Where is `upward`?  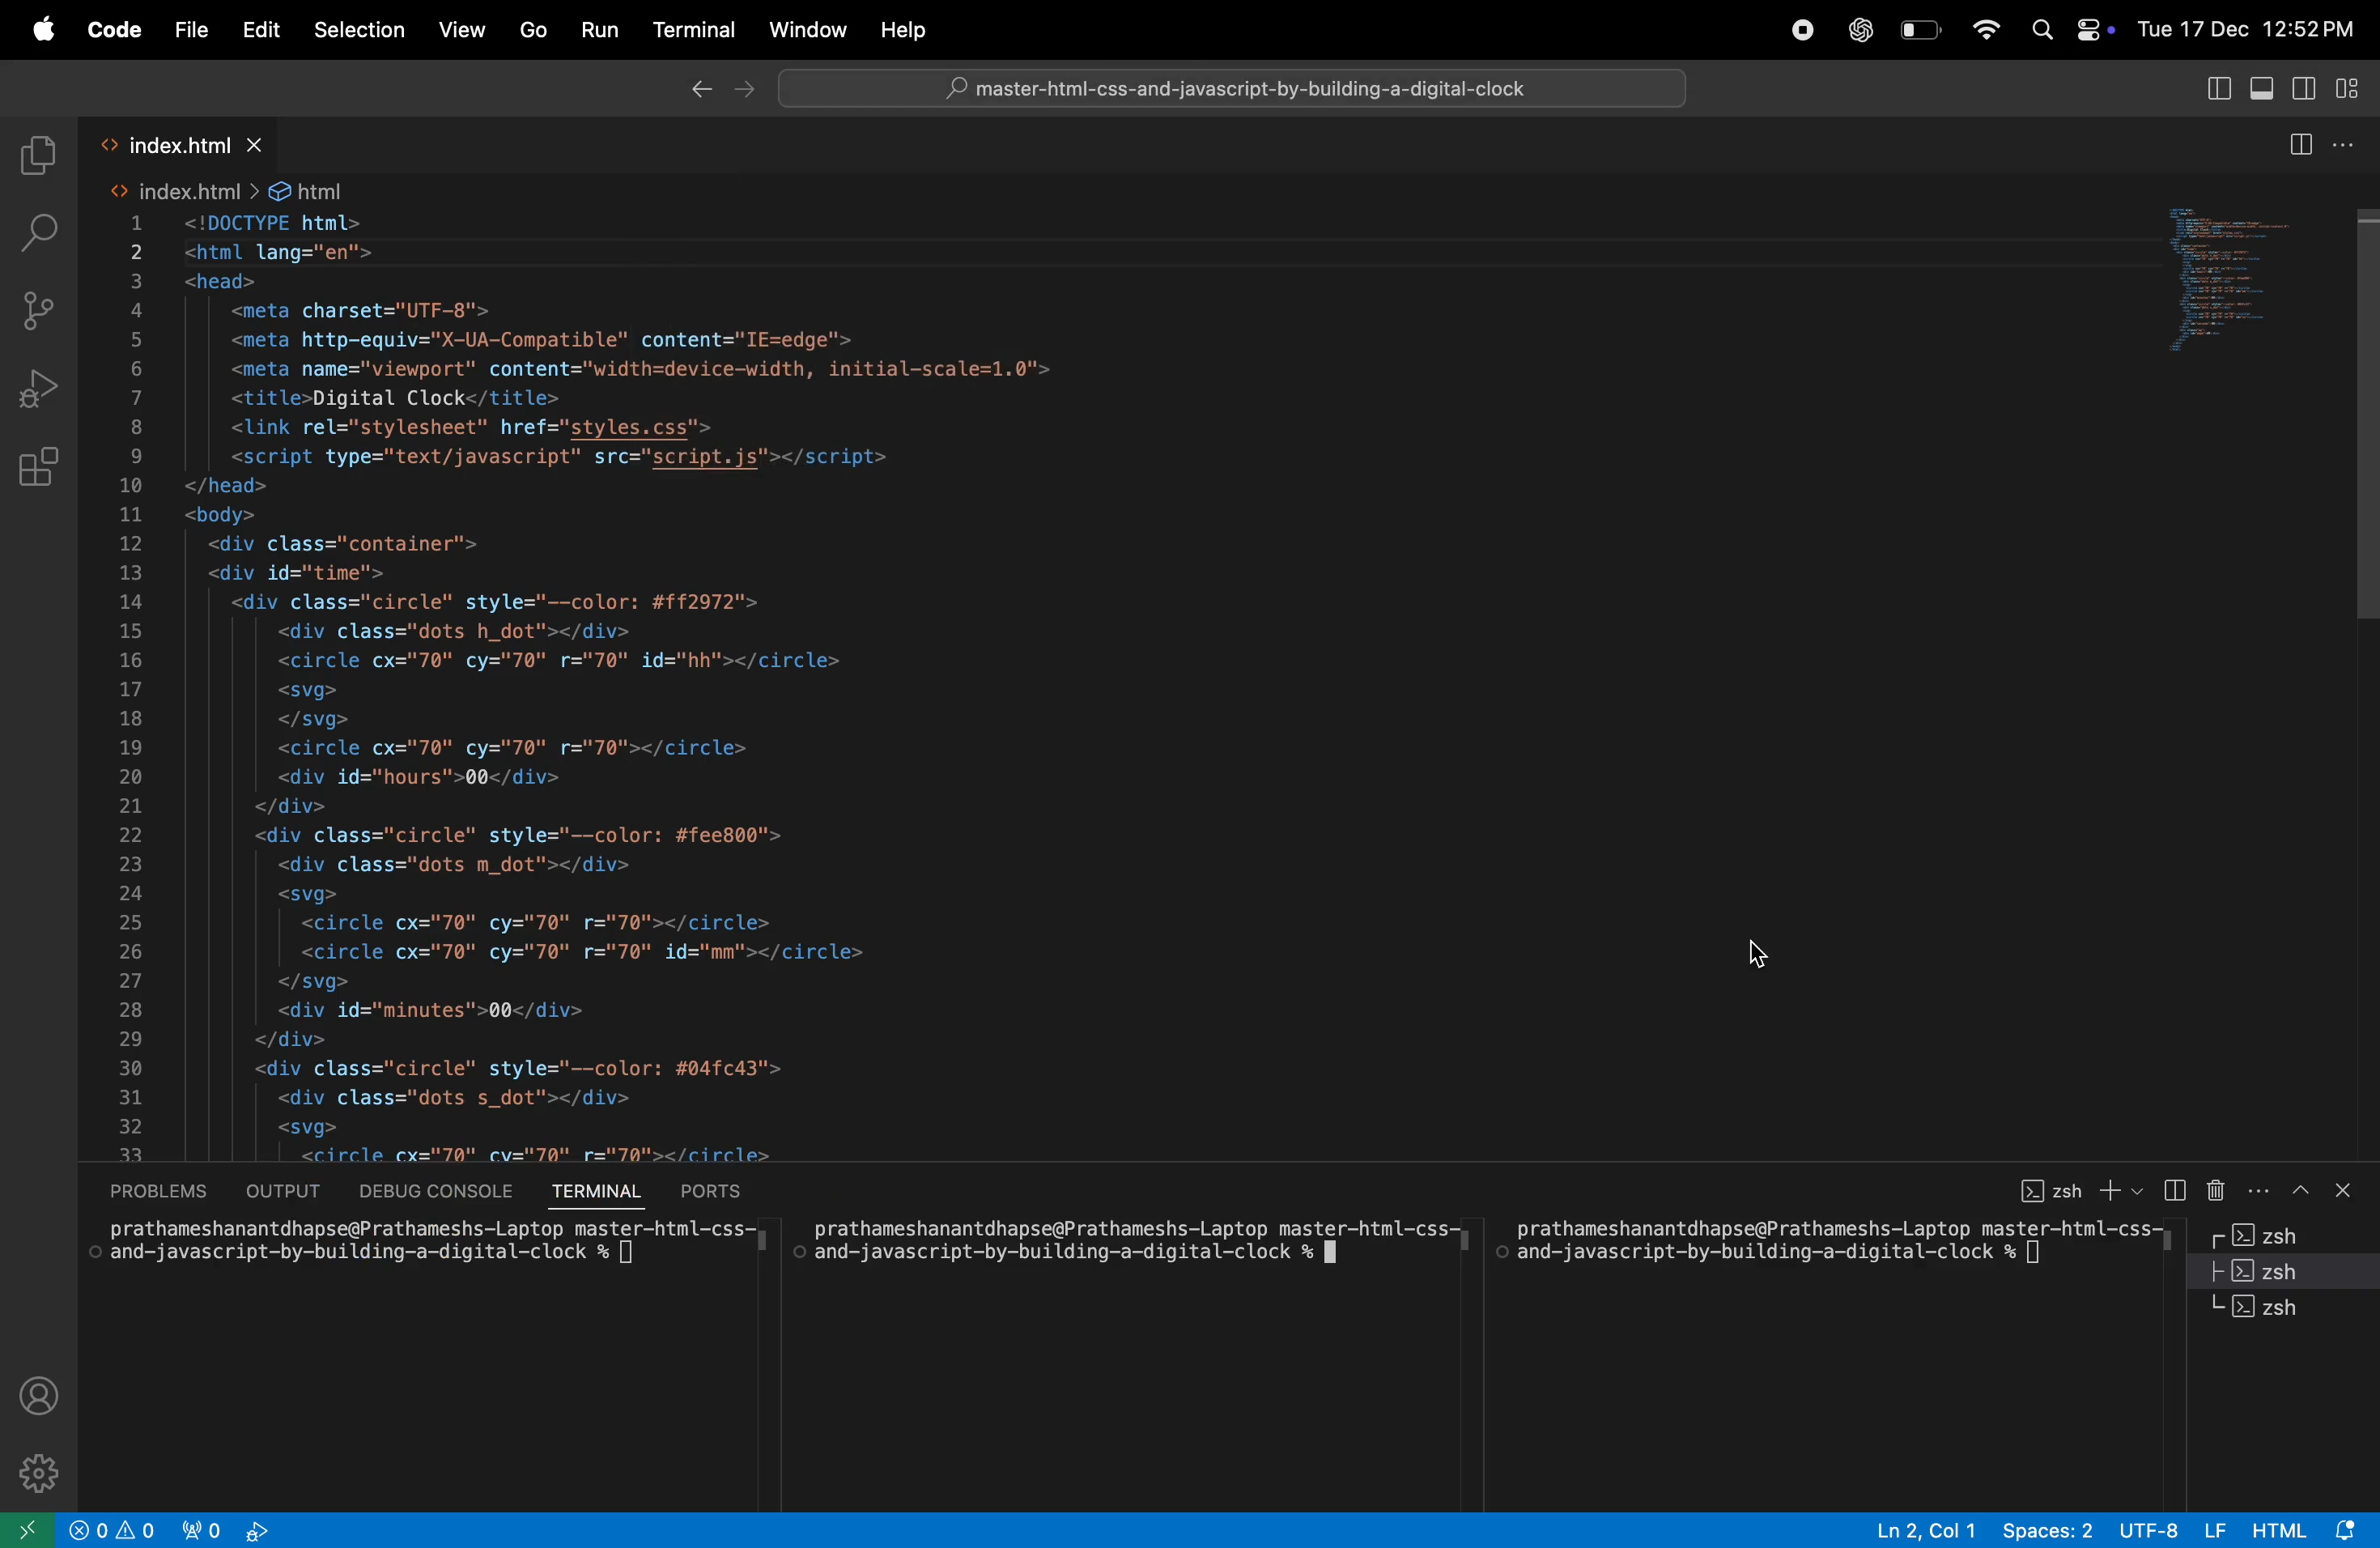 upward is located at coordinates (2297, 1189).